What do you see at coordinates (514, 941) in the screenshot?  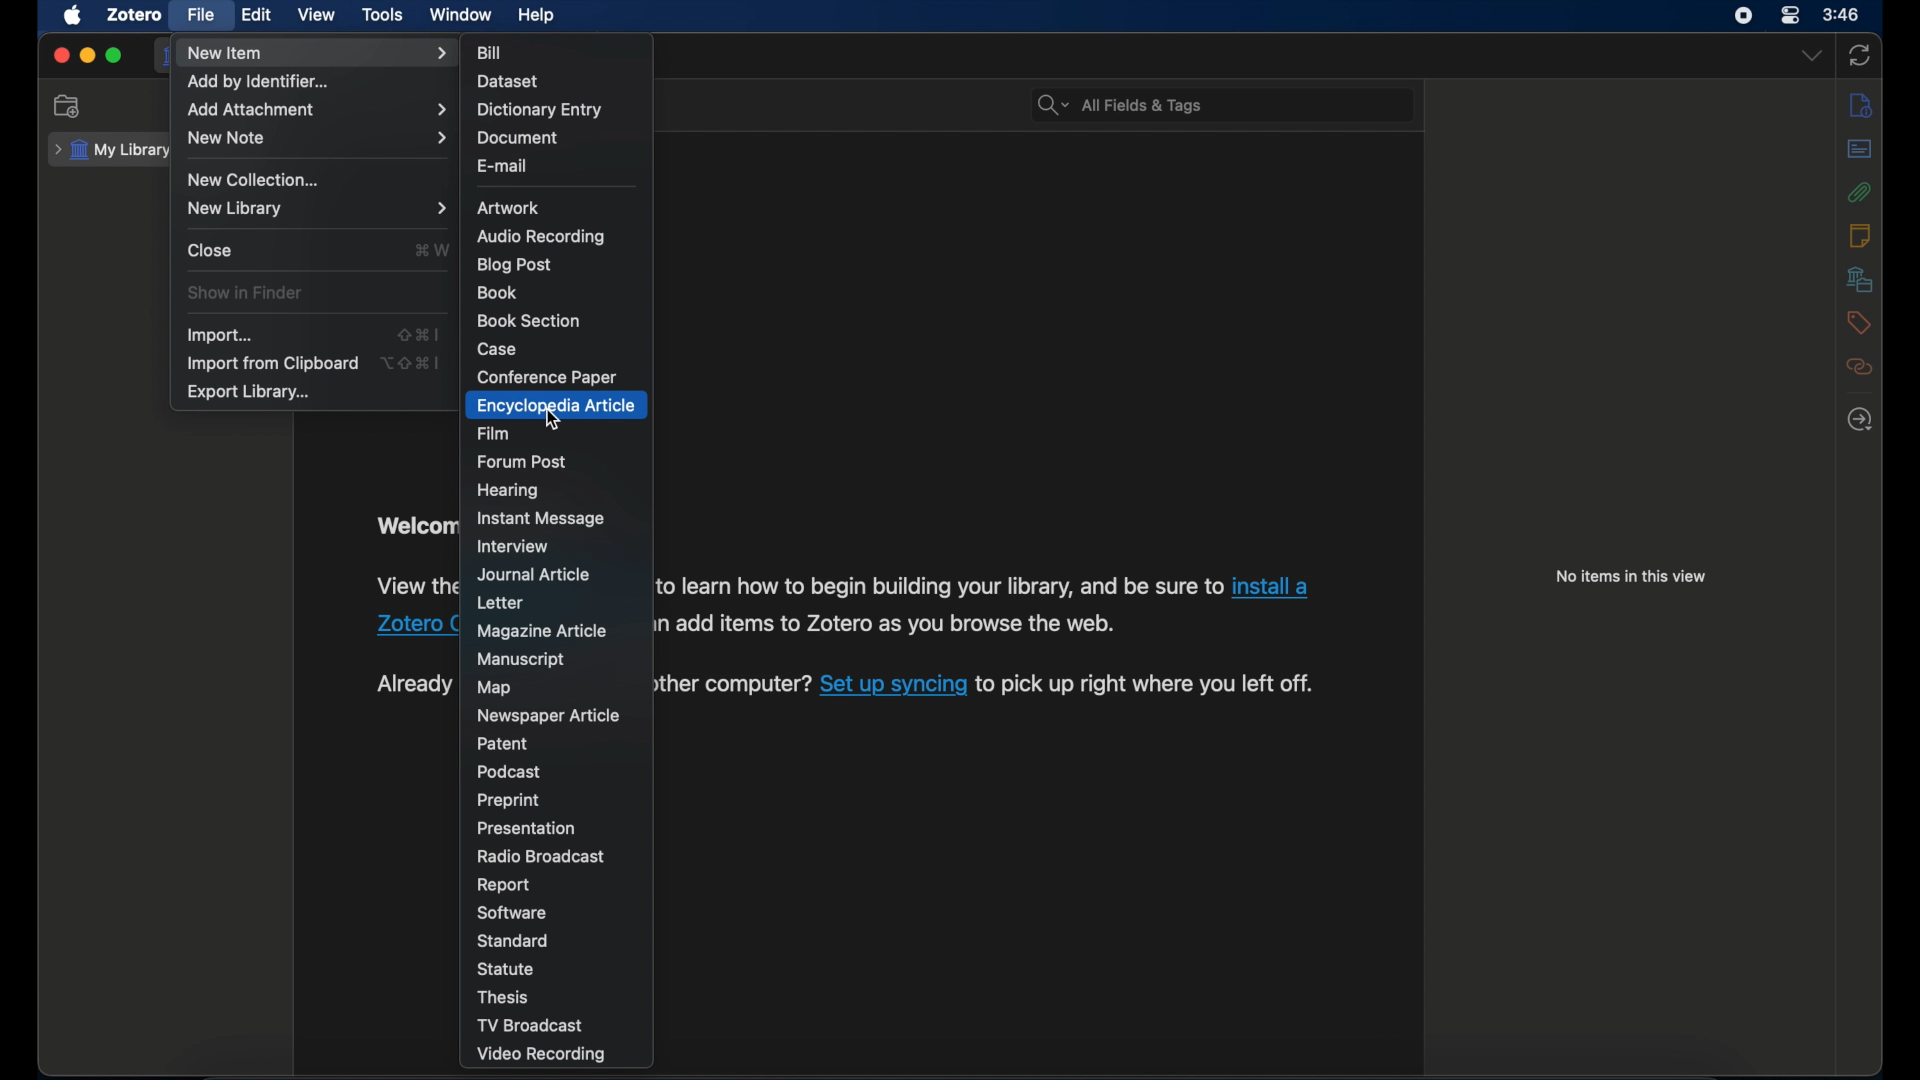 I see `standard` at bounding box center [514, 941].